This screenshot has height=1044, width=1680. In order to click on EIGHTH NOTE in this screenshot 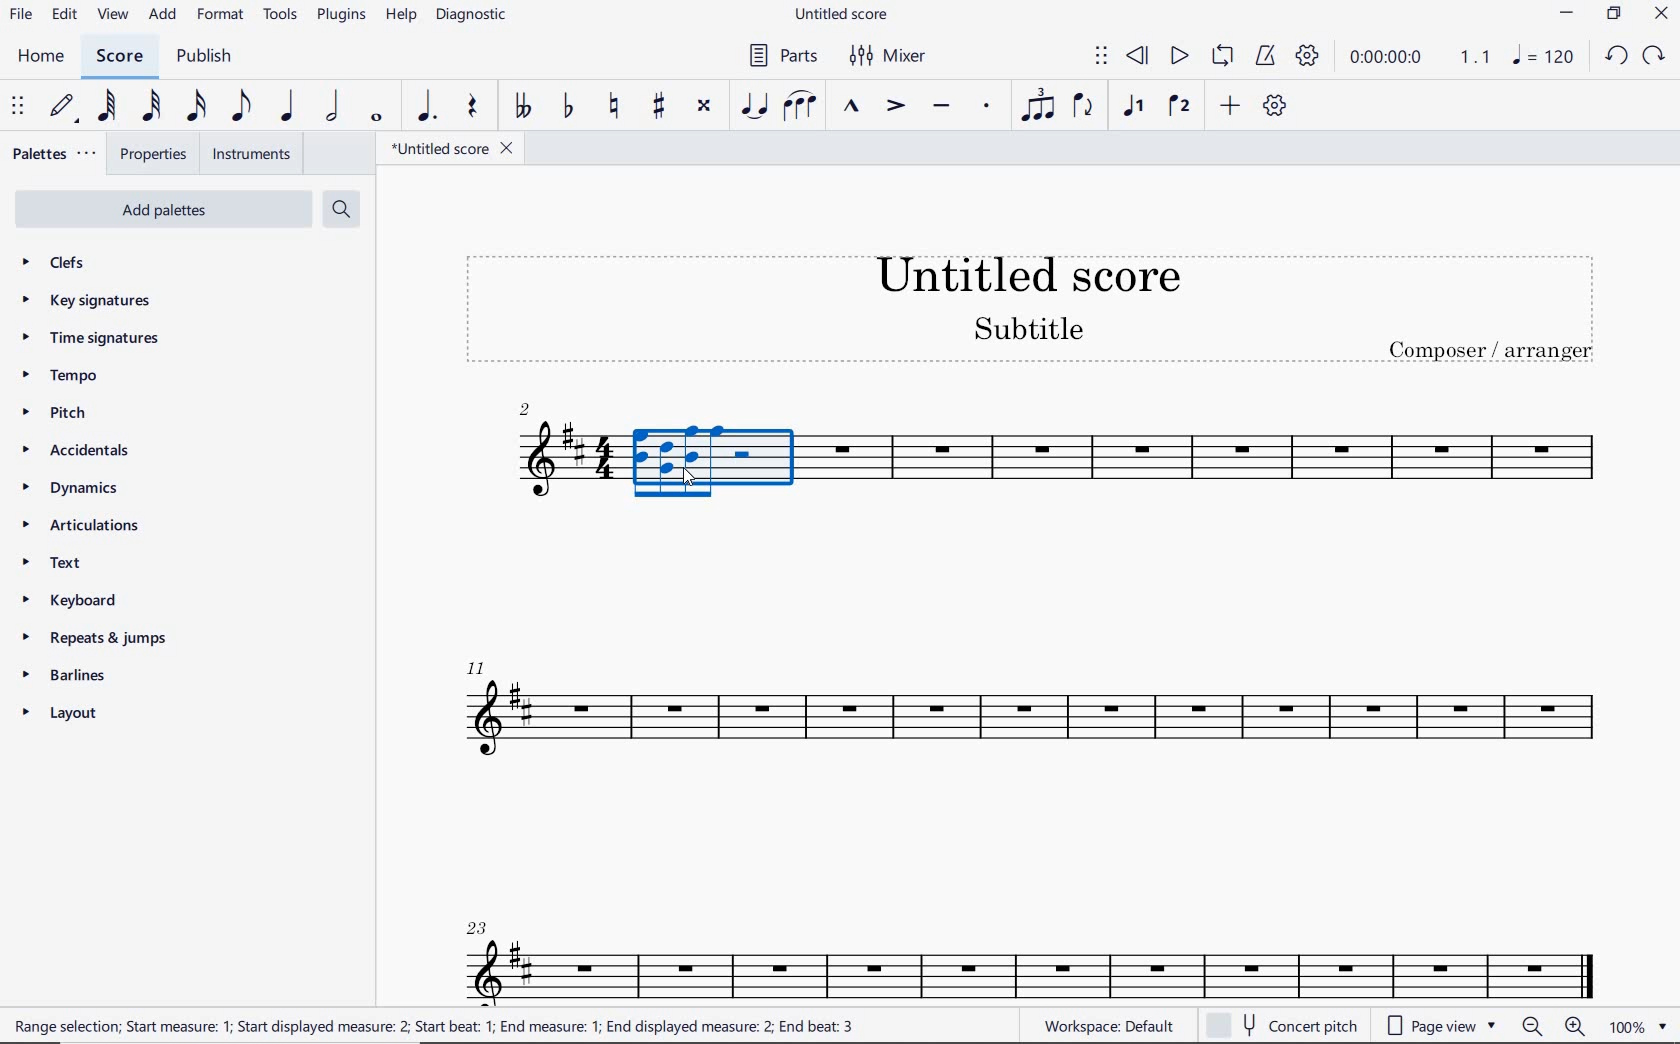, I will do `click(239, 107)`.